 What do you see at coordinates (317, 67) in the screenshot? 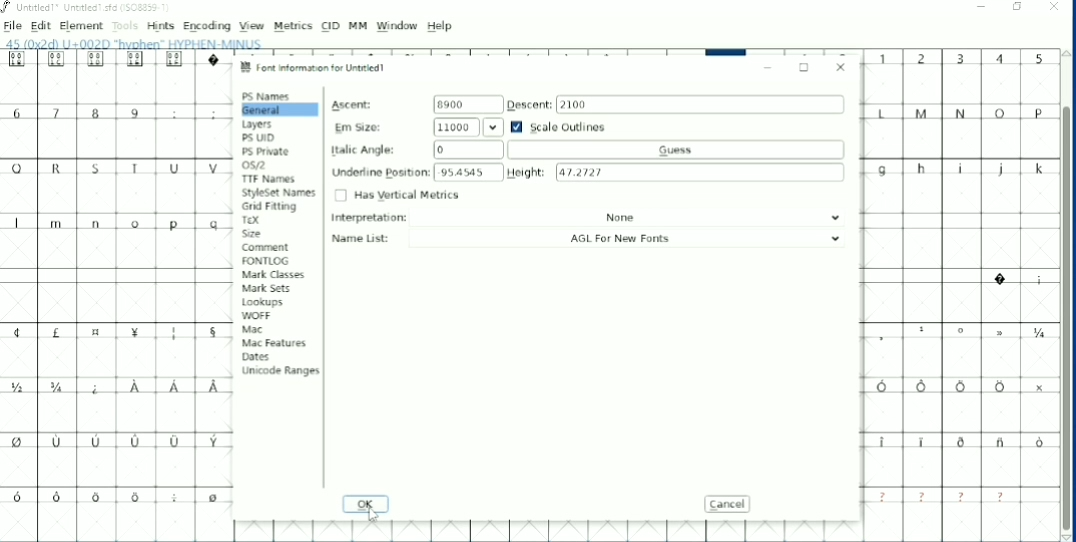
I see `Font information` at bounding box center [317, 67].